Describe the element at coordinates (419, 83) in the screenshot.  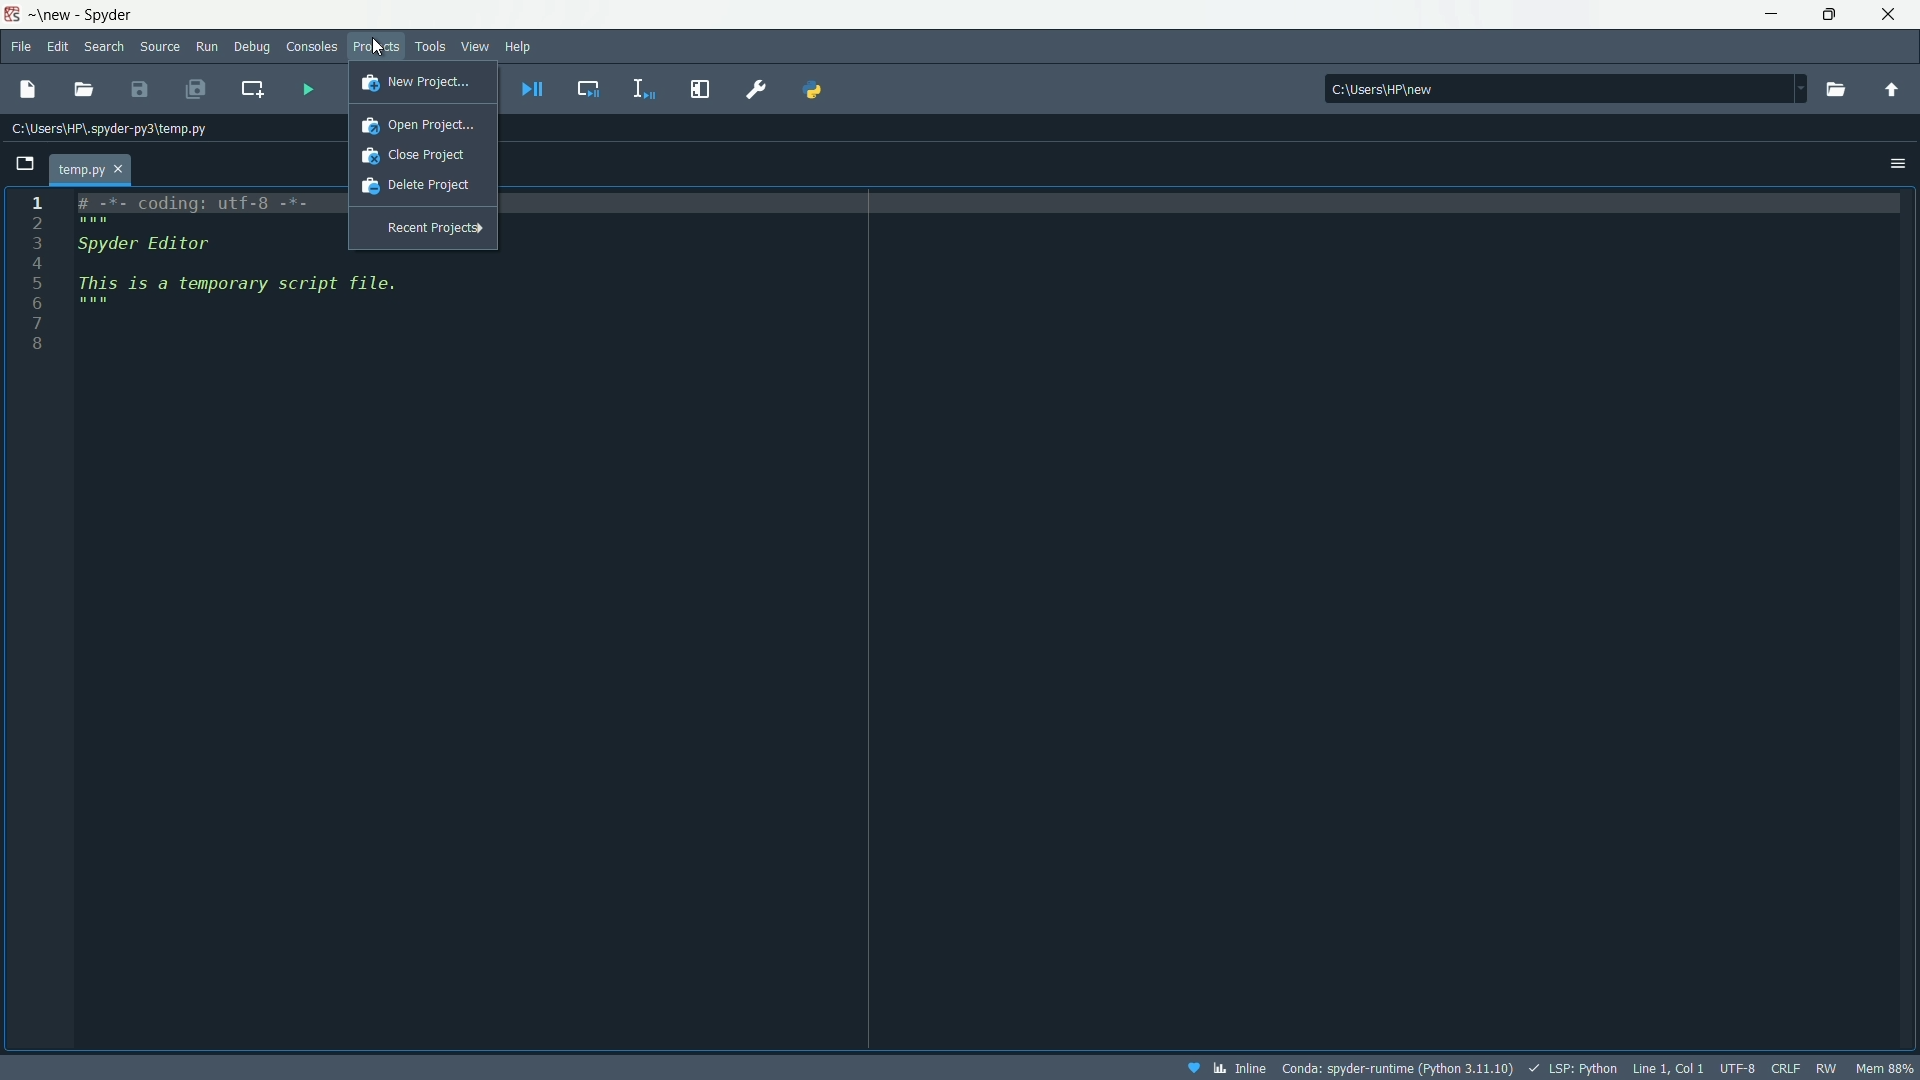
I see `New Project` at that location.